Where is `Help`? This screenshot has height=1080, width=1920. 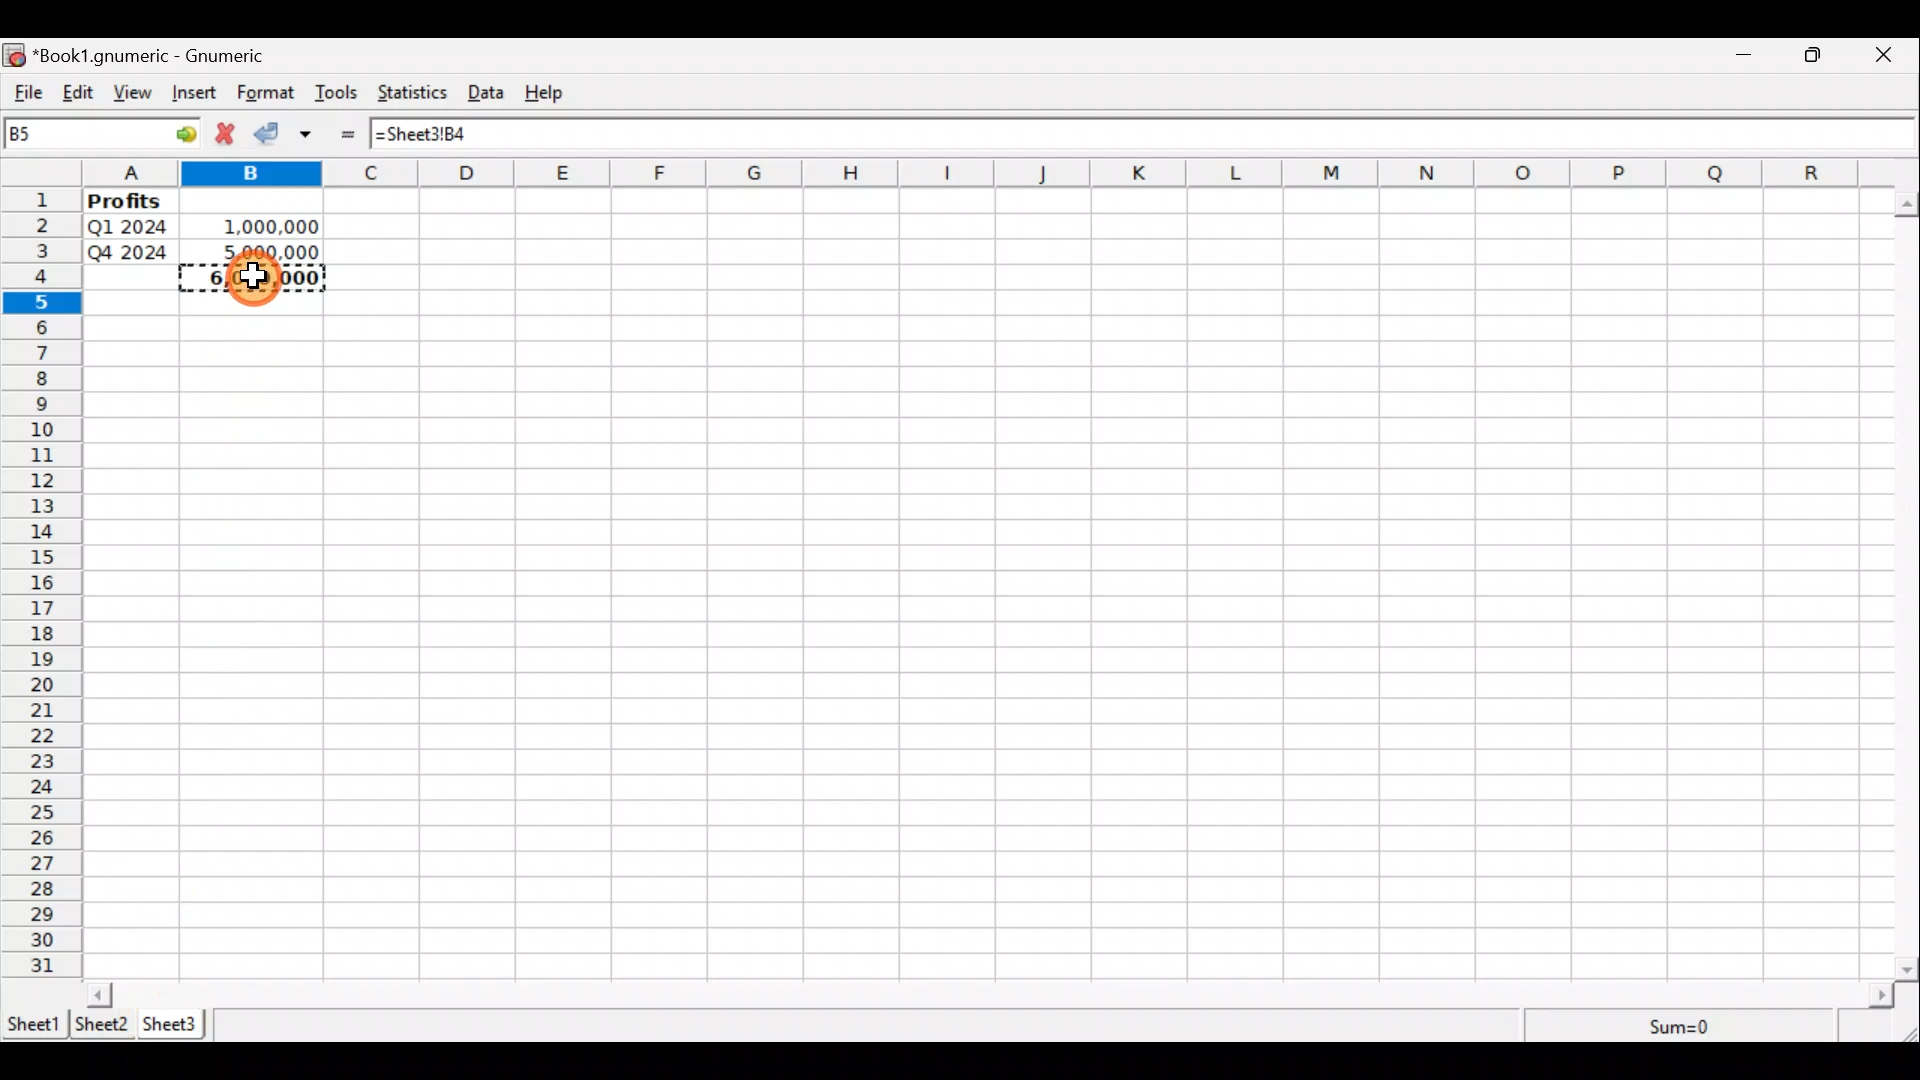
Help is located at coordinates (554, 93).